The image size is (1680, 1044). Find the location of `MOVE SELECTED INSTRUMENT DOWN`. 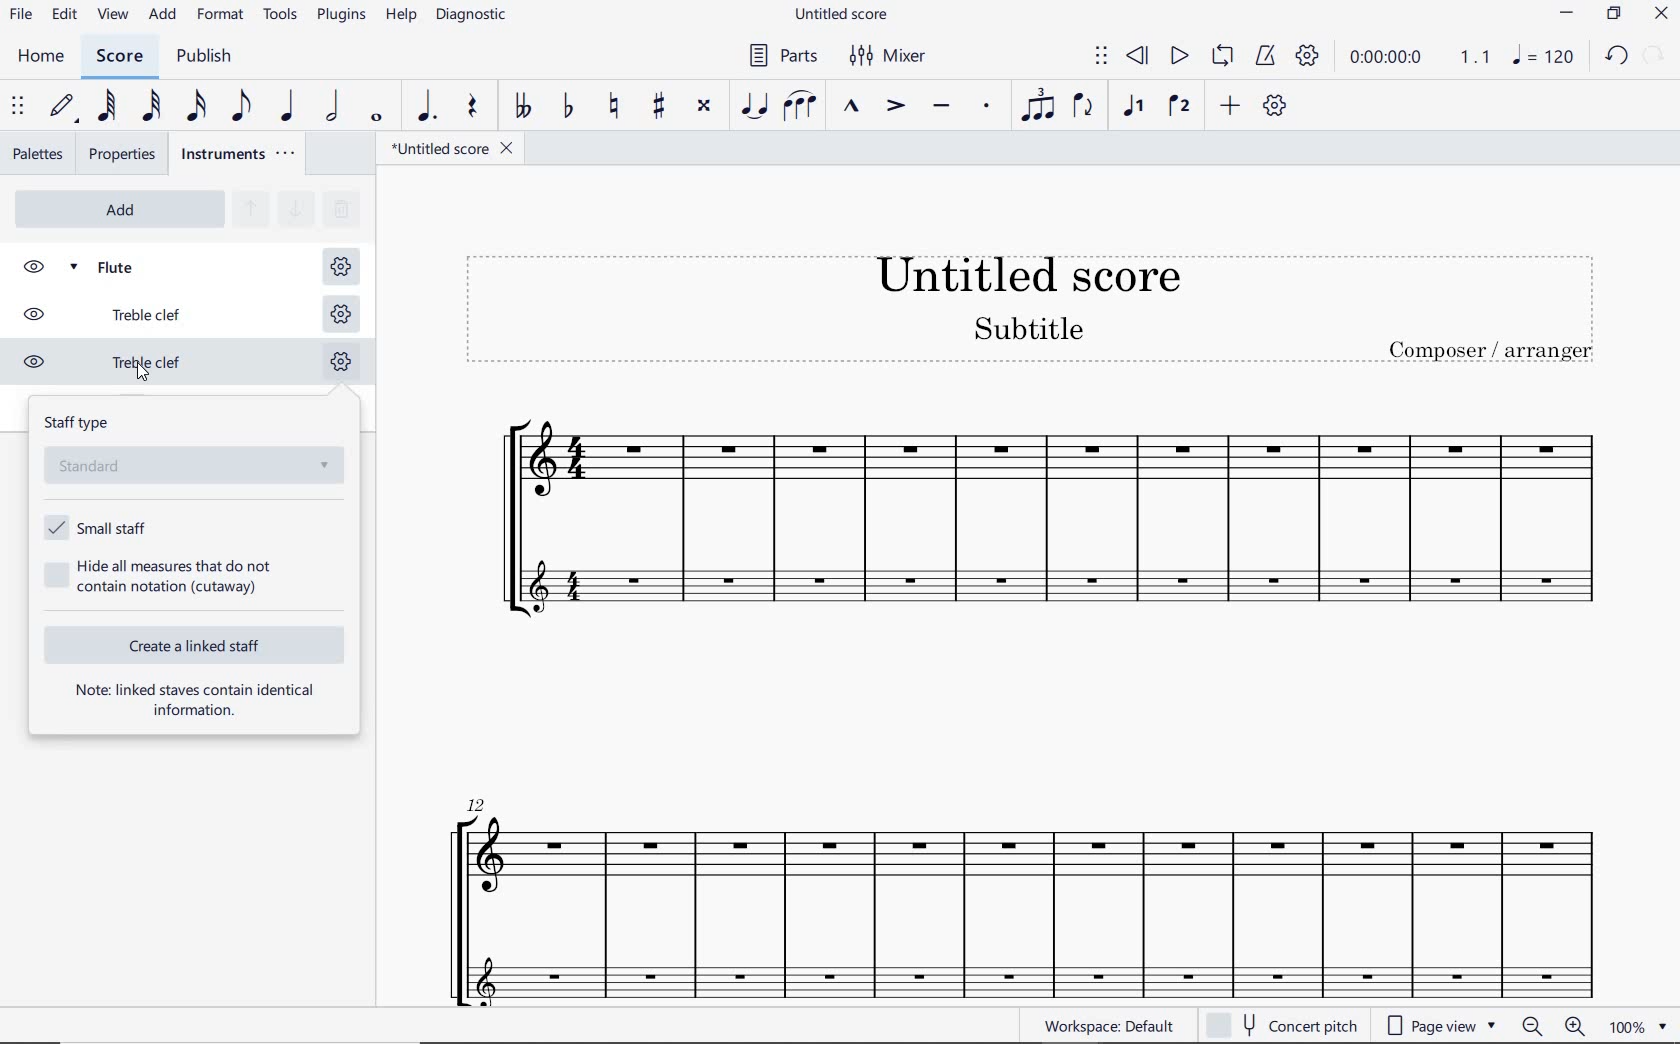

MOVE SELECTED INSTRUMENT DOWN is located at coordinates (293, 207).